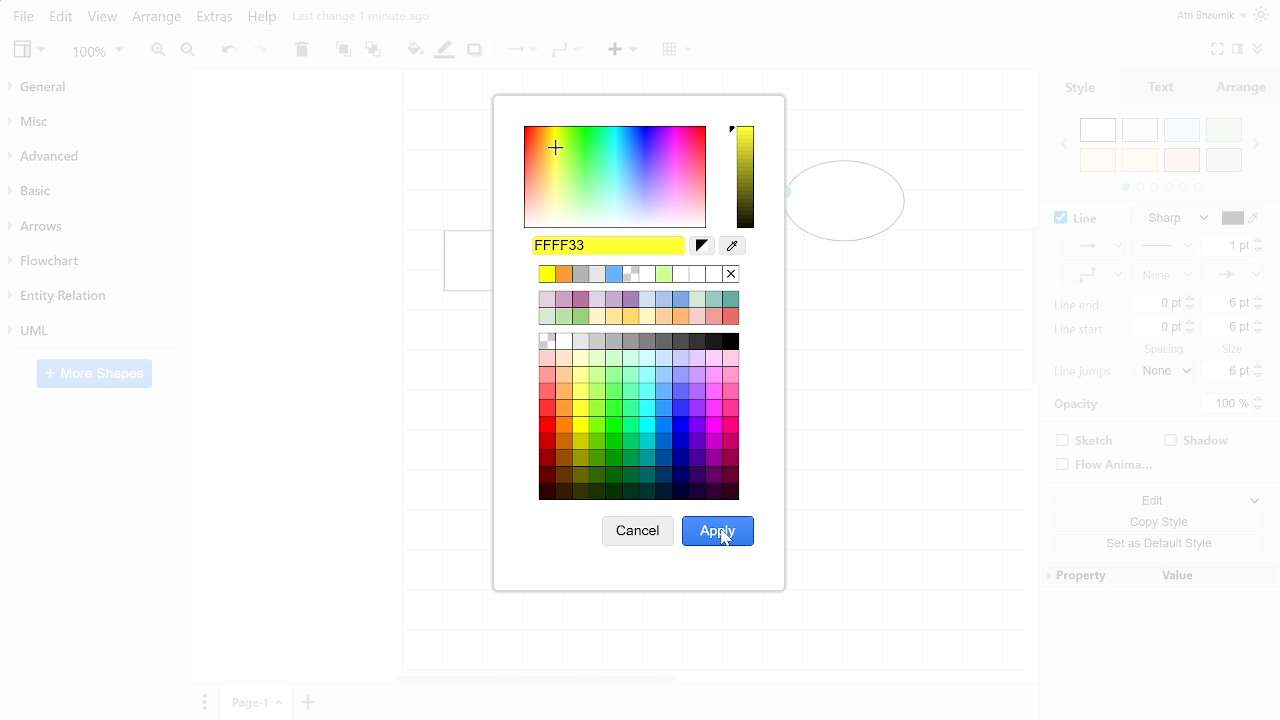  What do you see at coordinates (745, 174) in the screenshot?
I see `Current color spectrum` at bounding box center [745, 174].